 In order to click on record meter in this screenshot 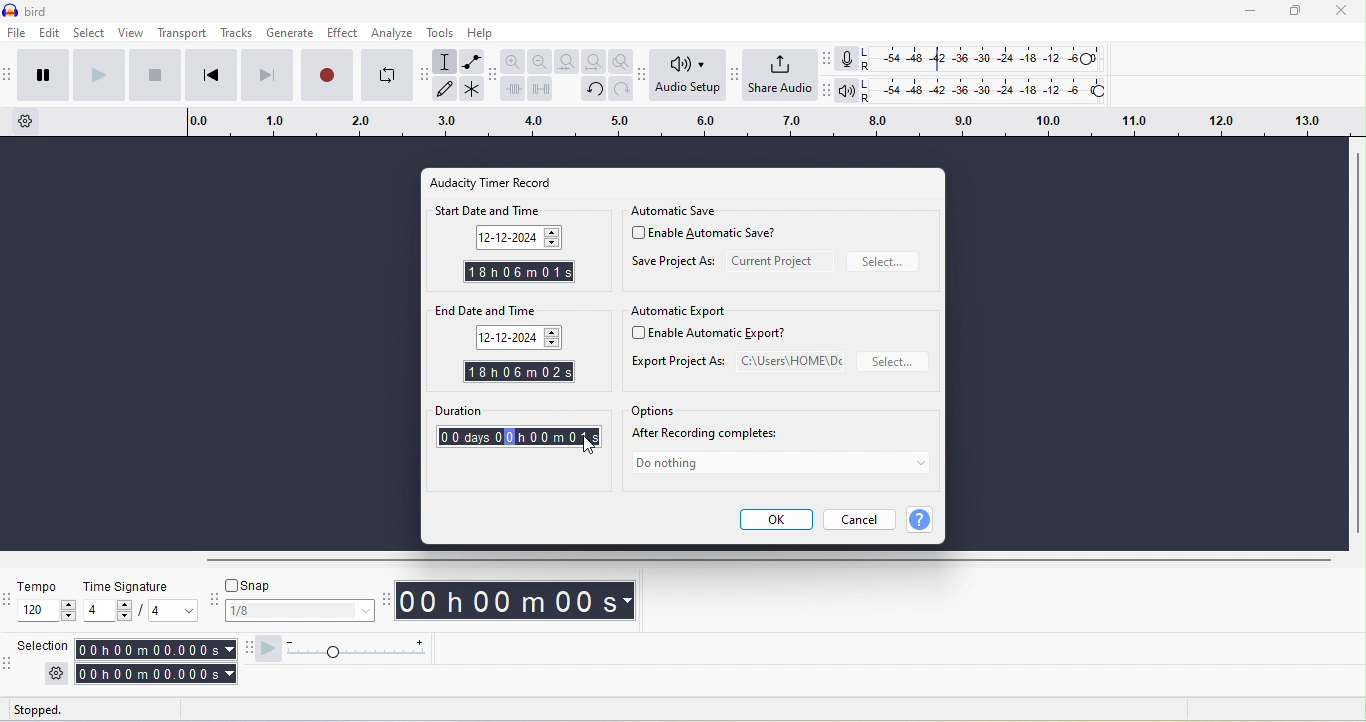, I will do `click(848, 59)`.